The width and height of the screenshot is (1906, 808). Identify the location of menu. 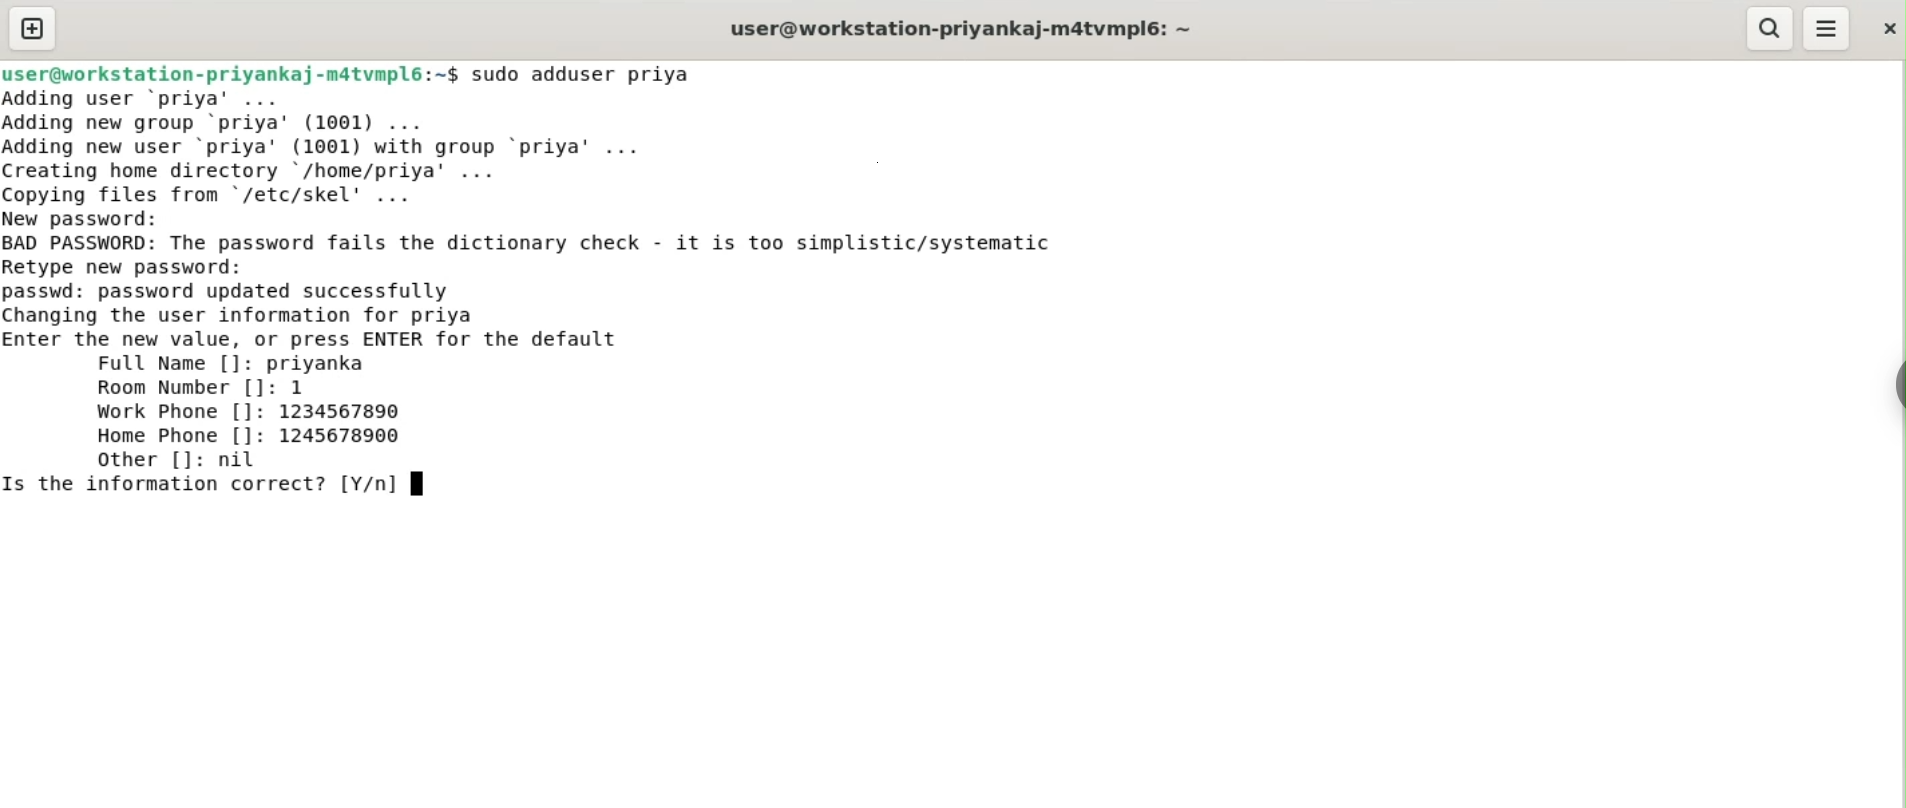
(1827, 29).